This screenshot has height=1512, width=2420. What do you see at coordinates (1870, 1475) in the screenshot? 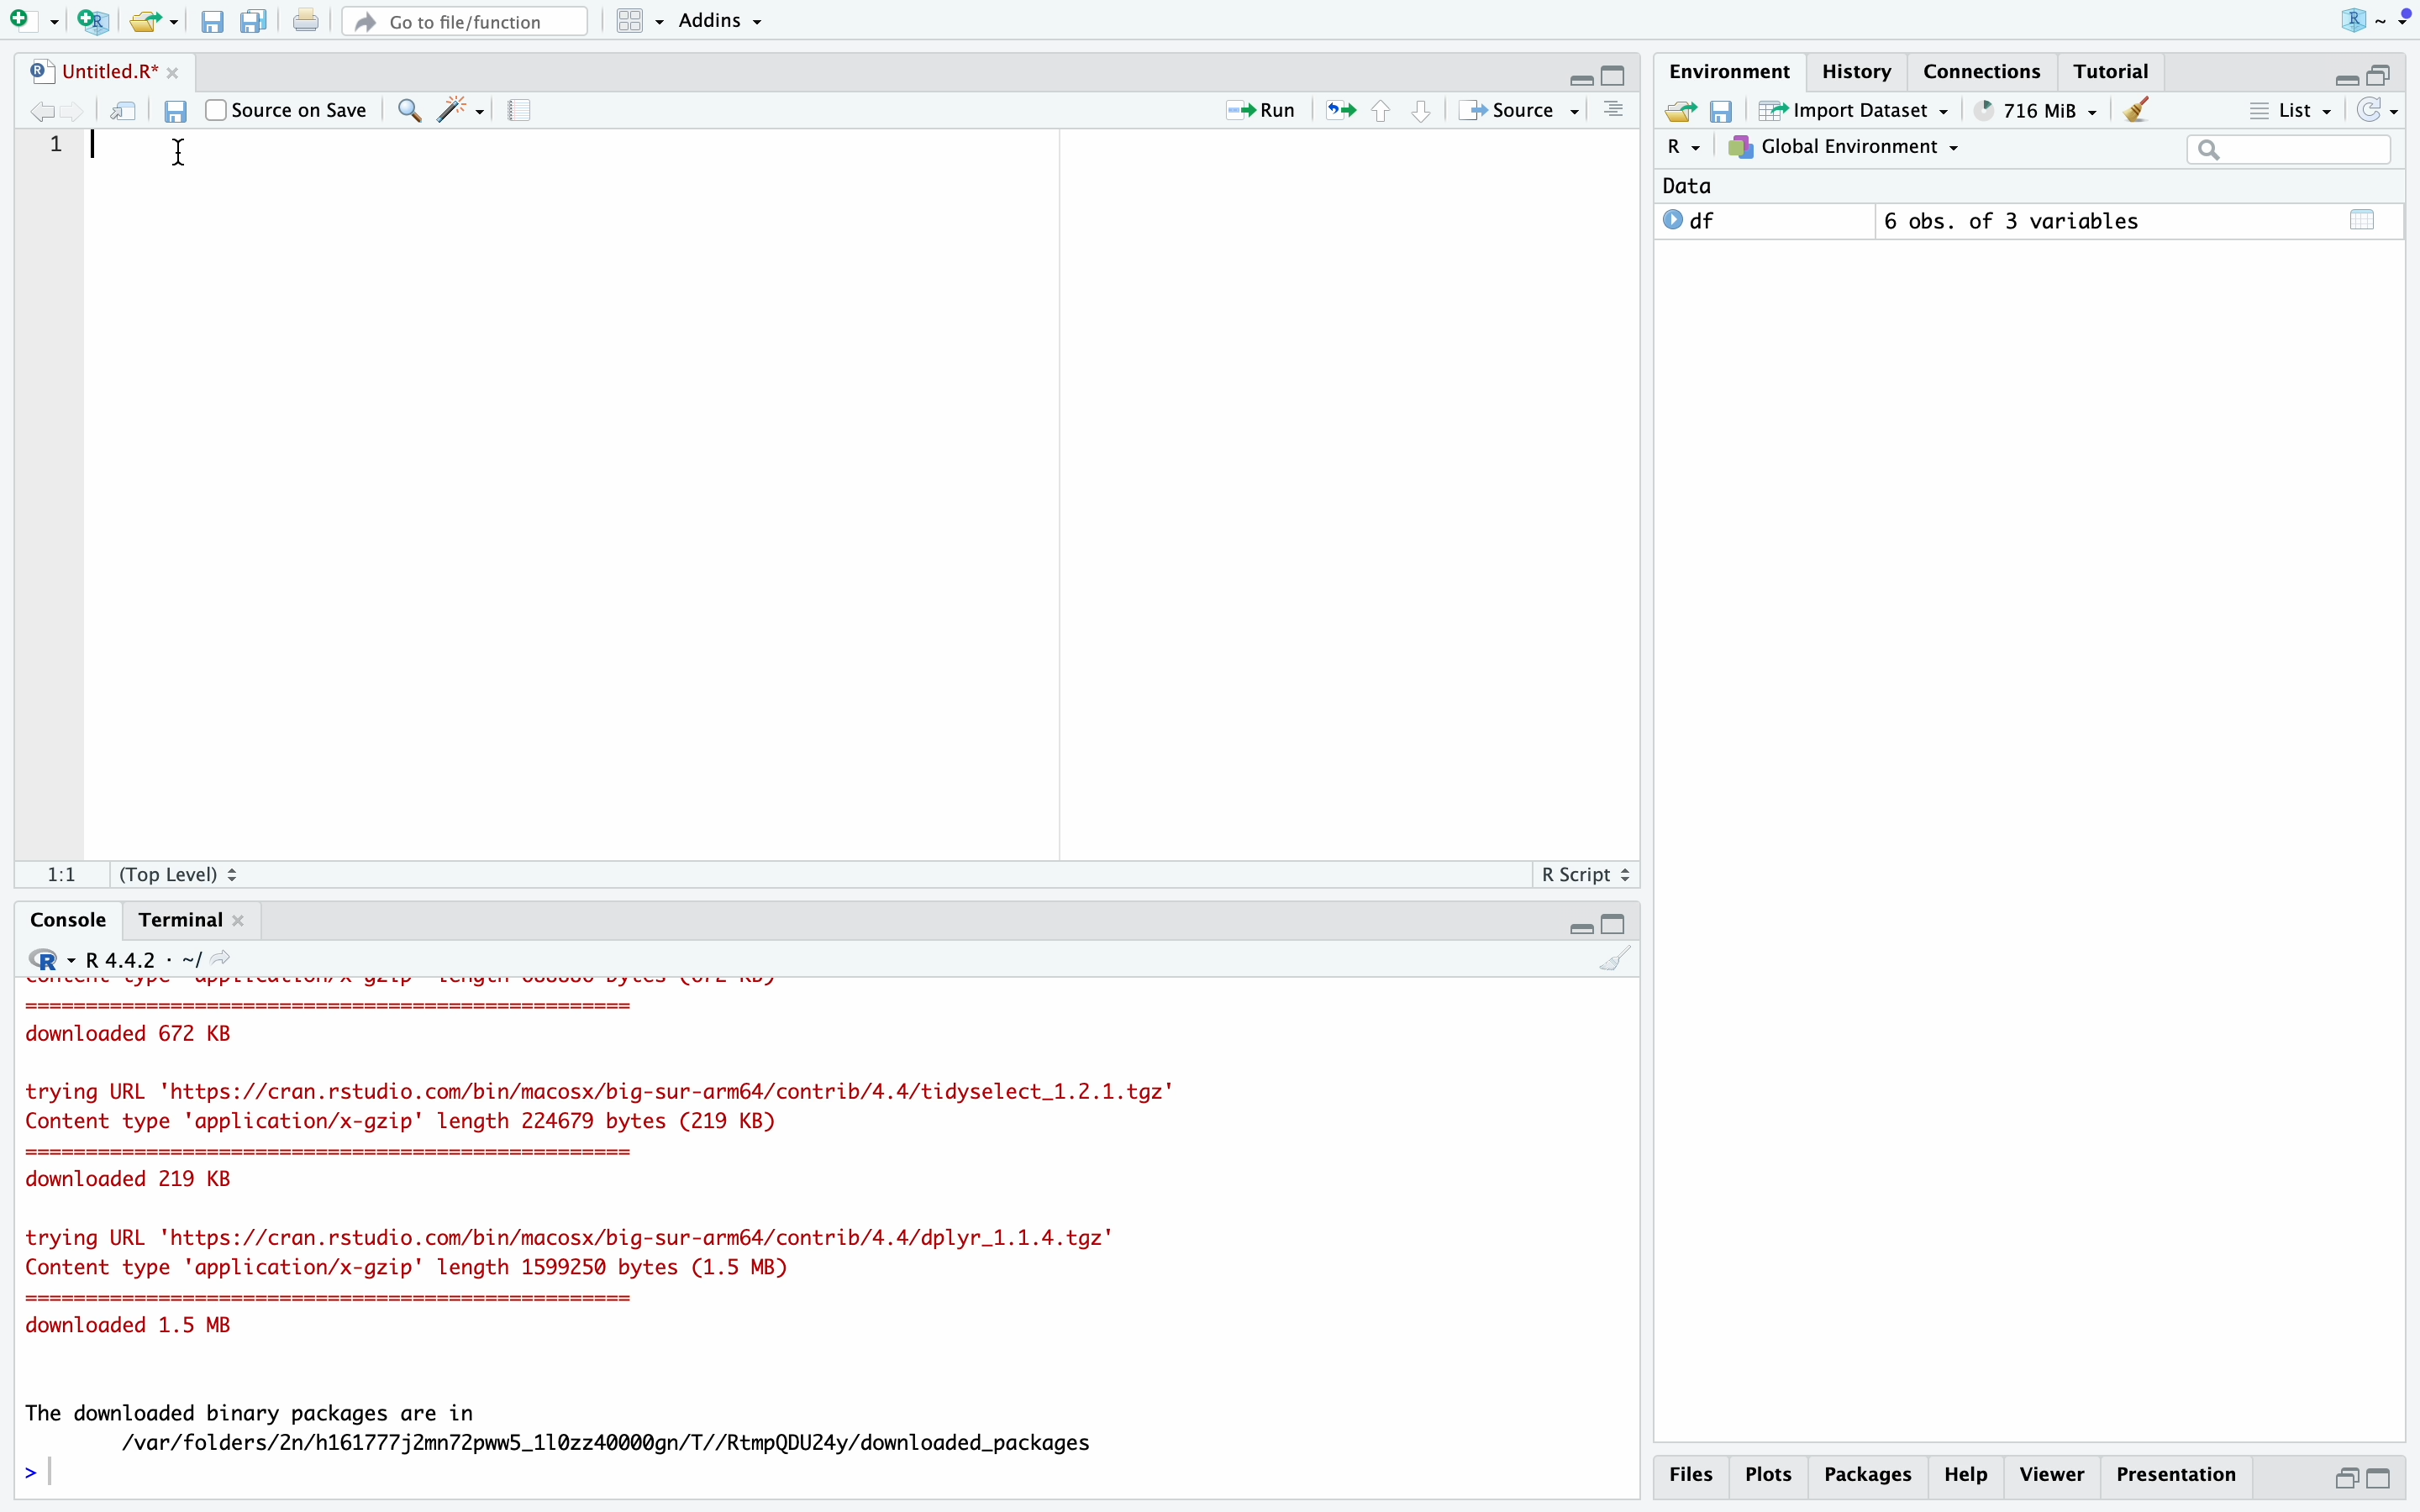
I see `Packages` at bounding box center [1870, 1475].